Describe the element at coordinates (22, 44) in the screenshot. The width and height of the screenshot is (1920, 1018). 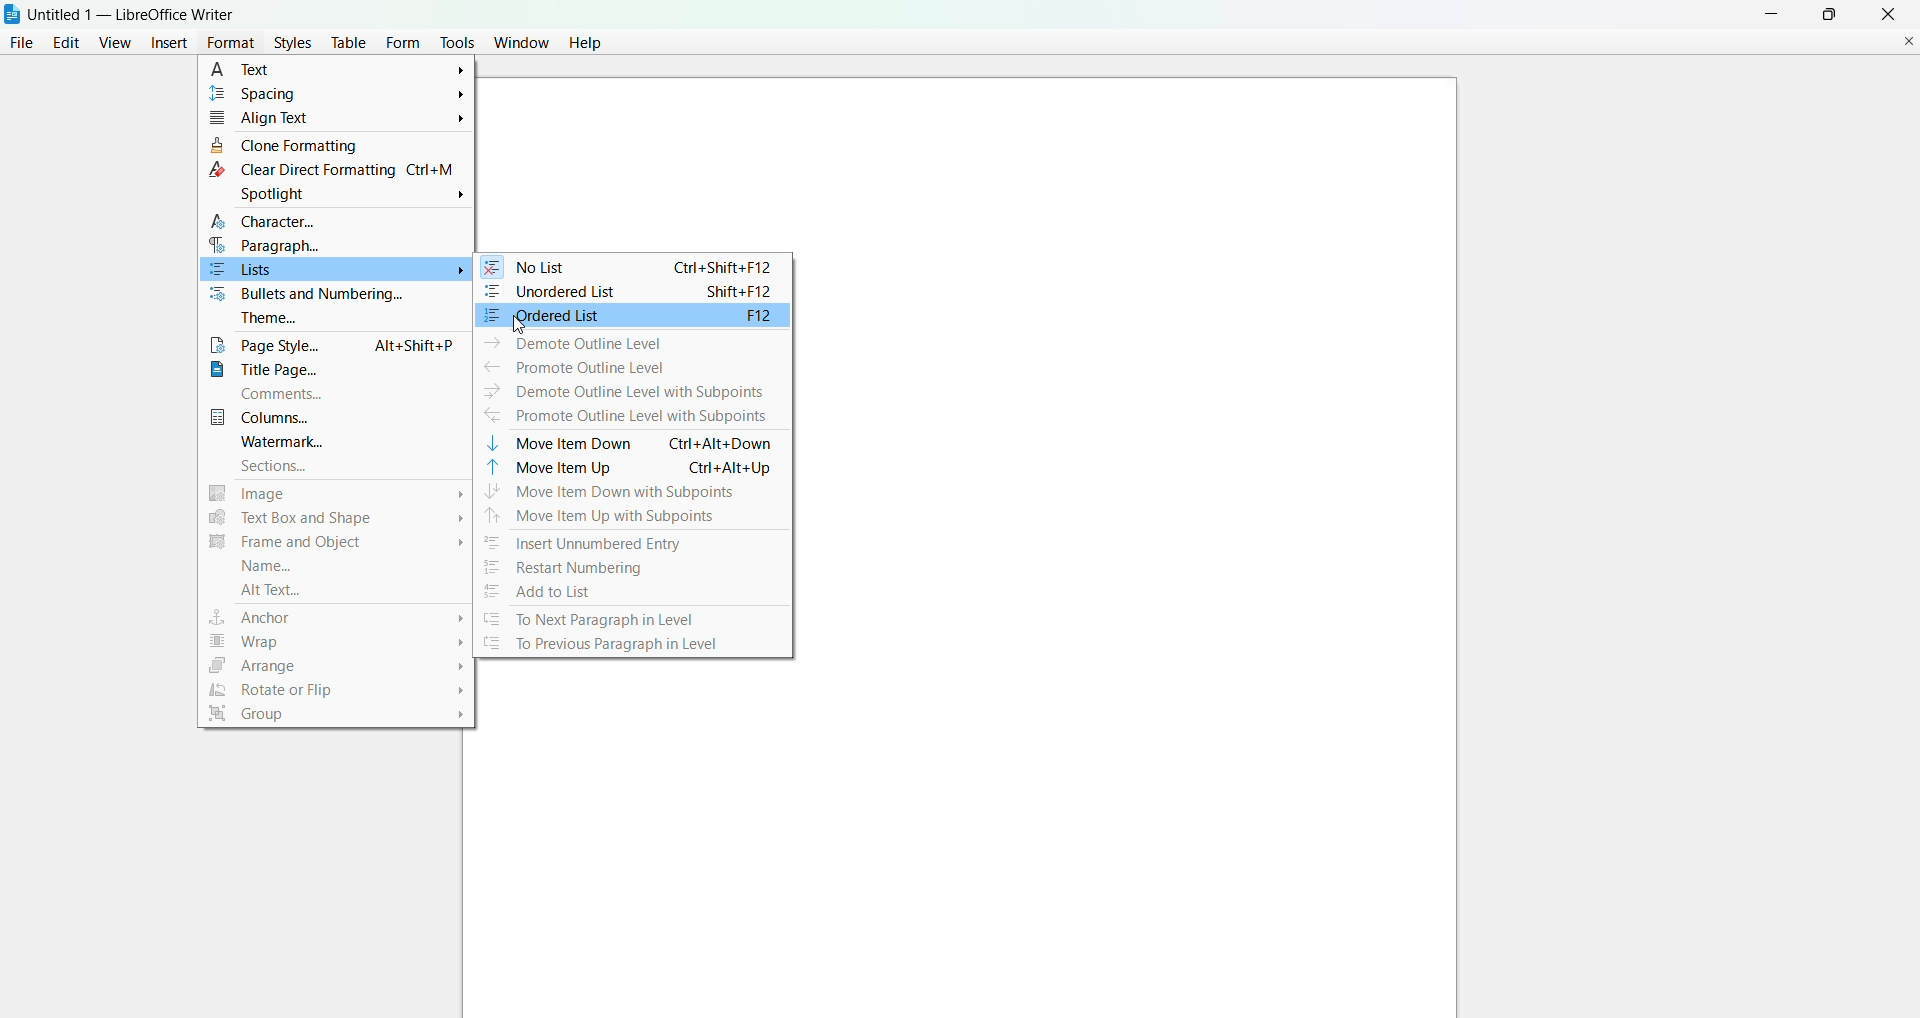
I see `file` at that location.